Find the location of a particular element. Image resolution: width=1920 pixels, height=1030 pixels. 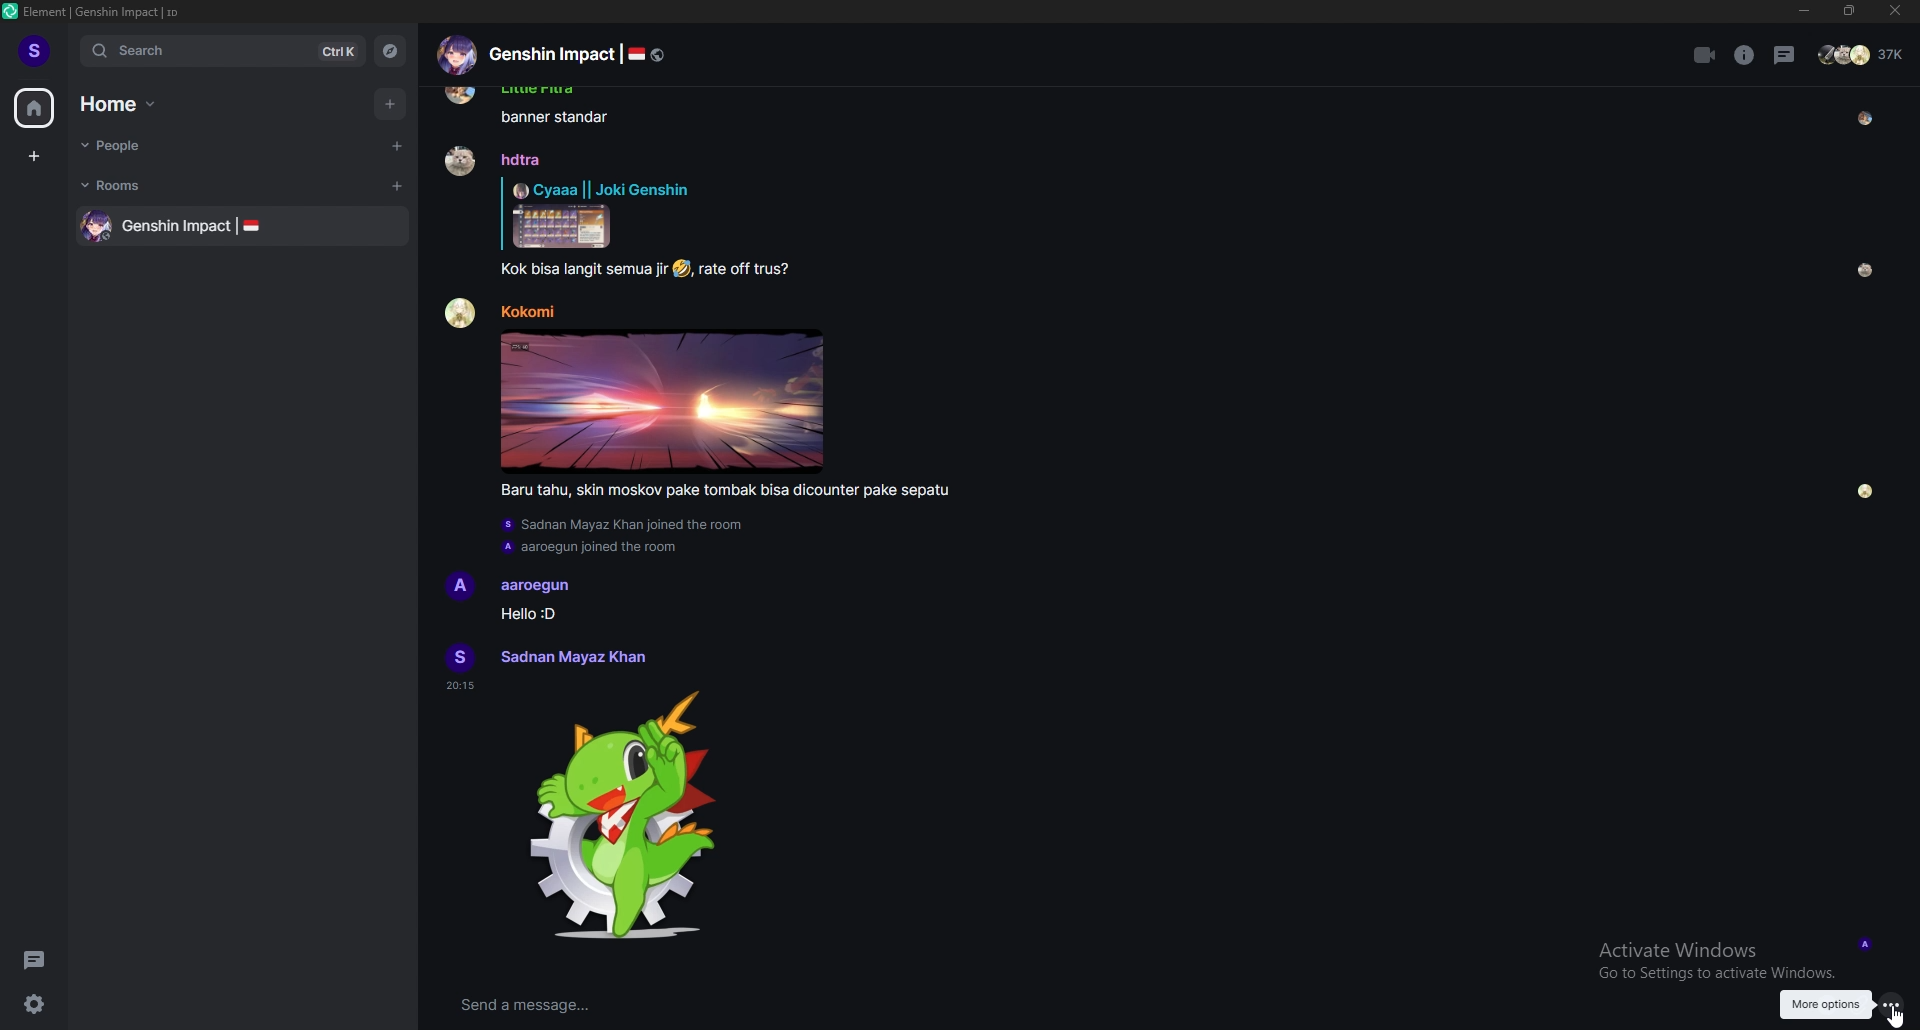

Profile picture of group is located at coordinates (456, 55).